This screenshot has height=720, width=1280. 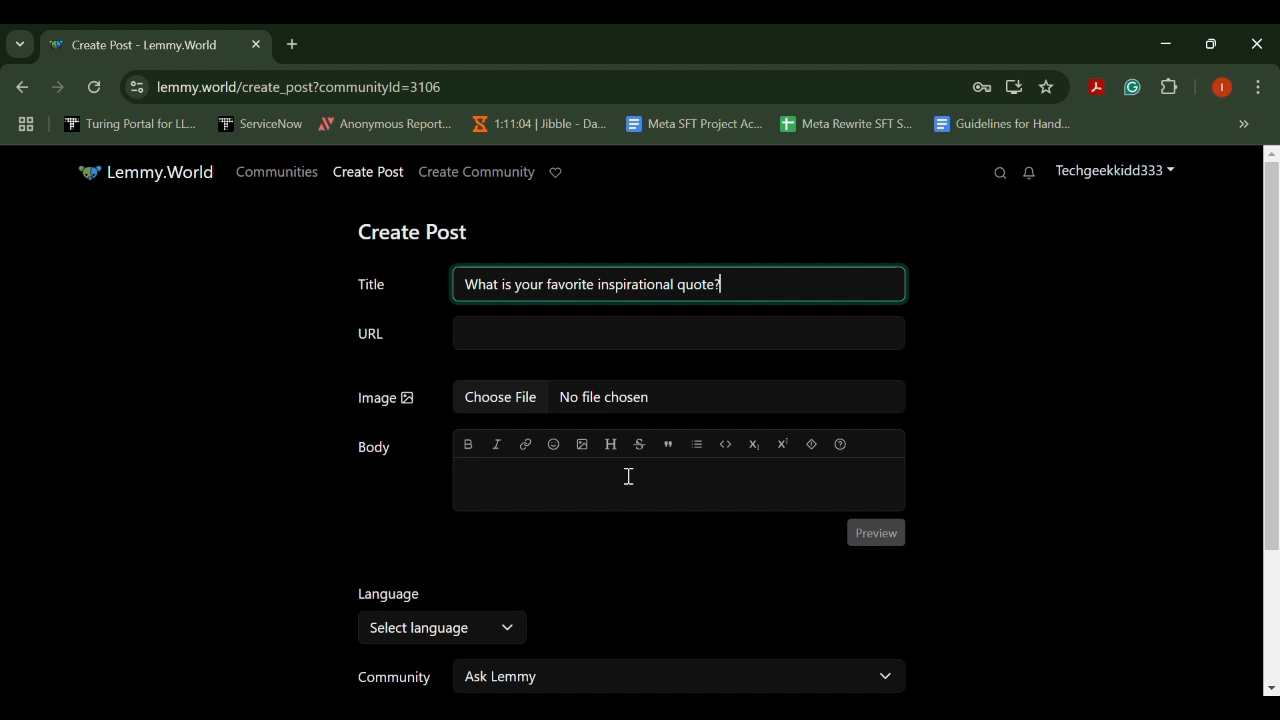 I want to click on Hidden bookmarks, so click(x=1246, y=125).